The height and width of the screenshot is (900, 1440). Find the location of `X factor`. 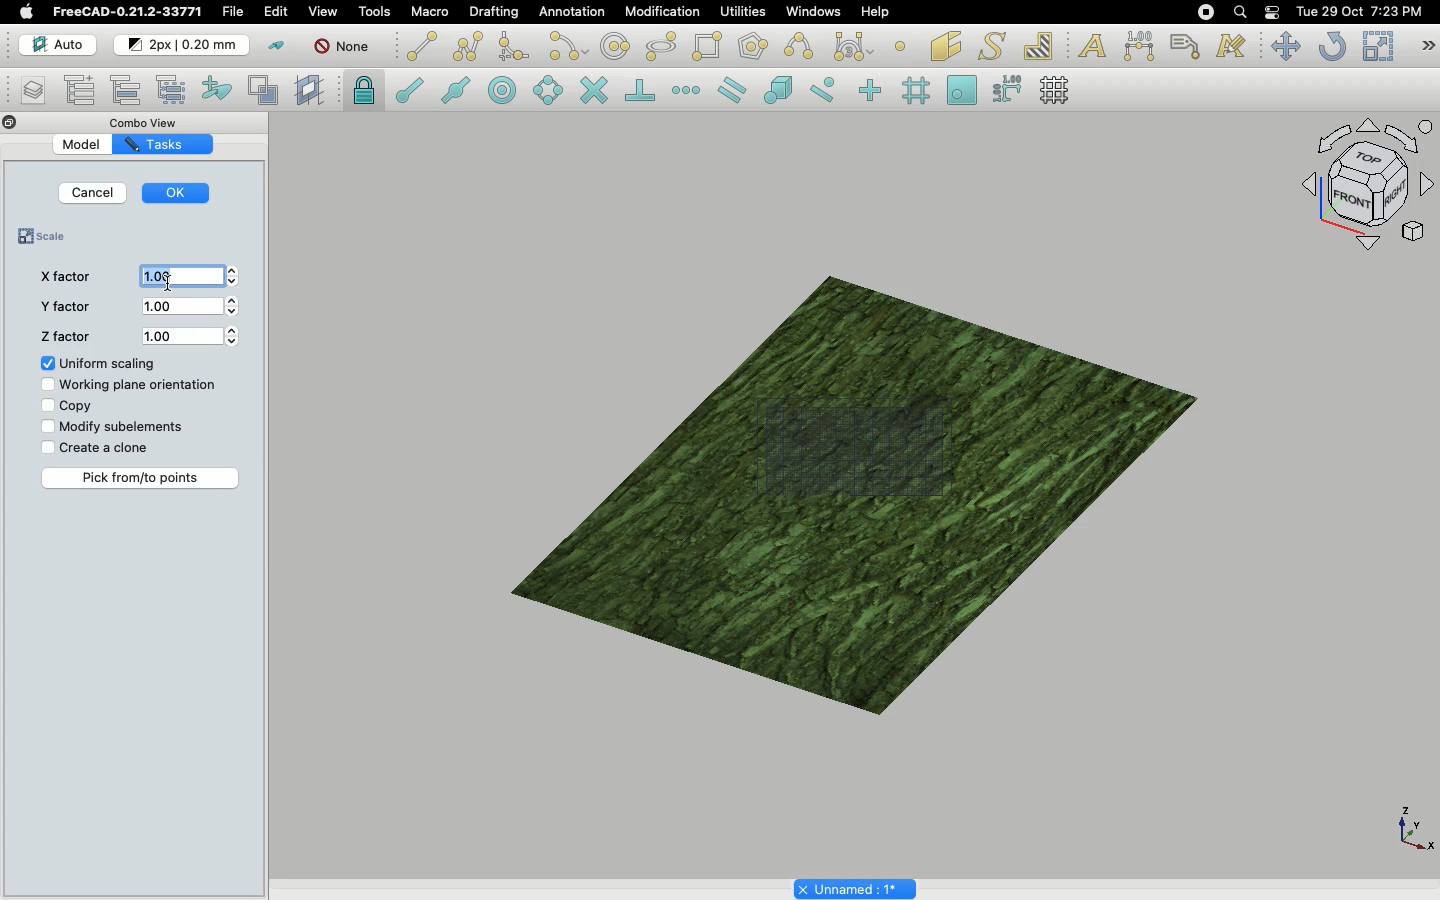

X factor is located at coordinates (62, 277).